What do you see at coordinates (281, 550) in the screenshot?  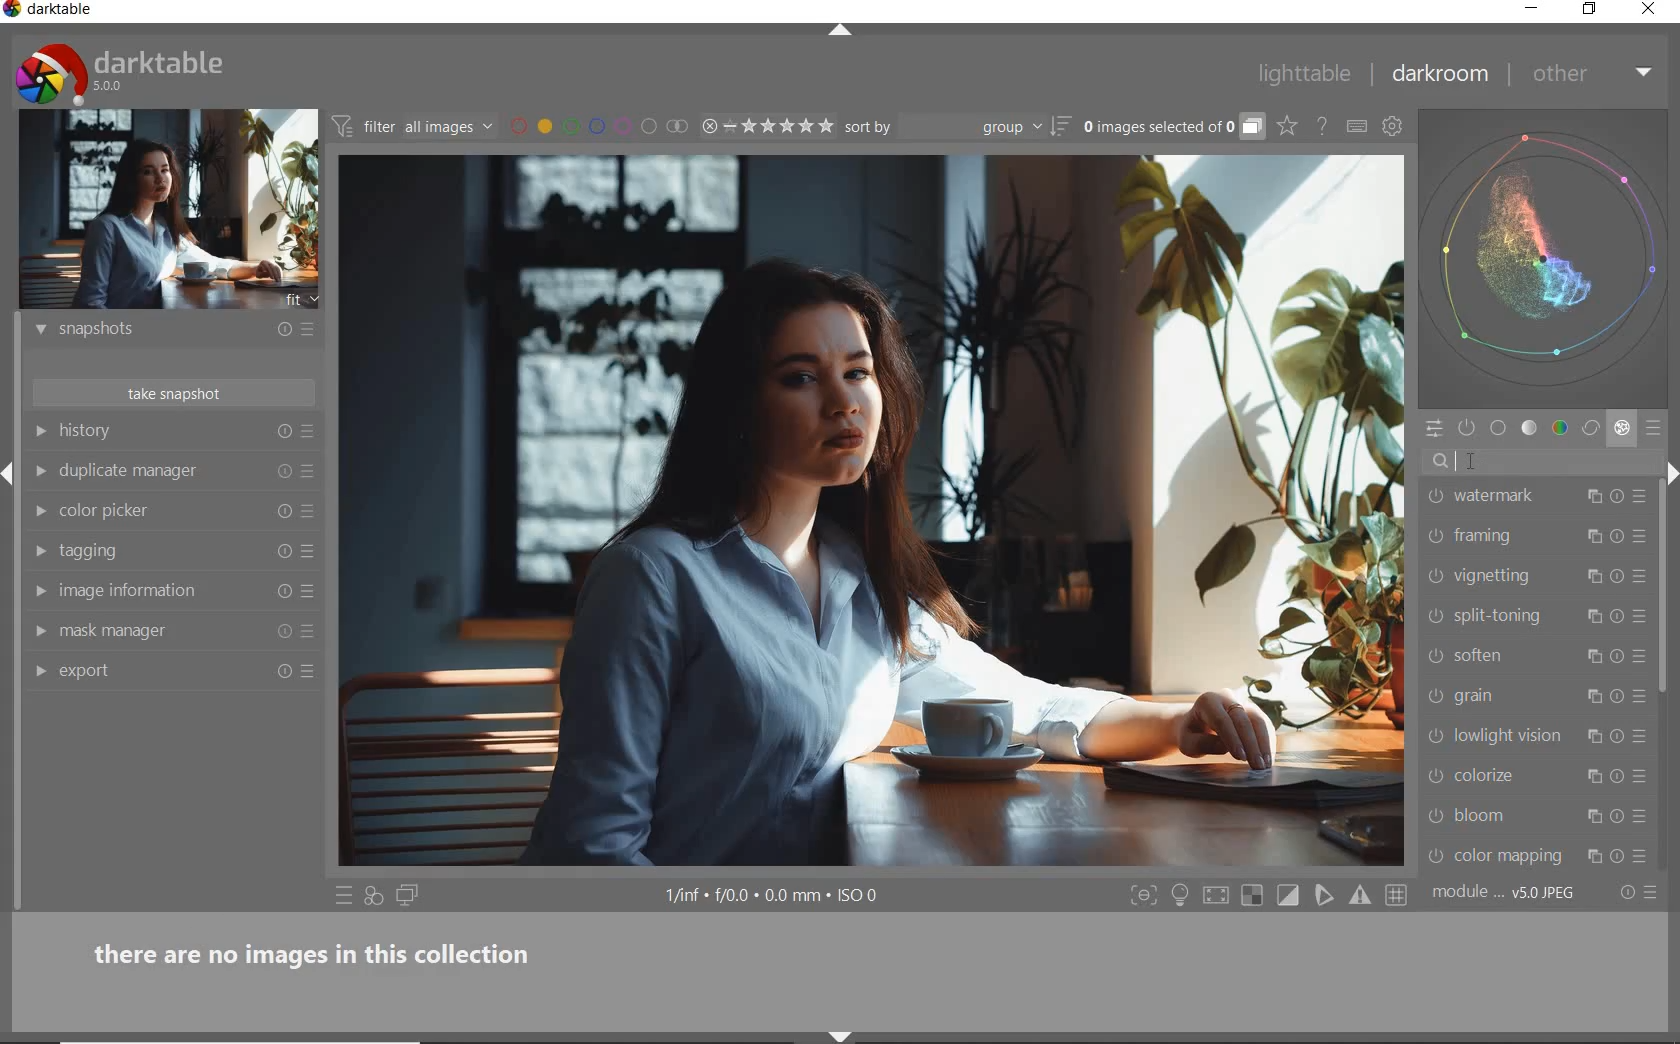 I see `reset` at bounding box center [281, 550].